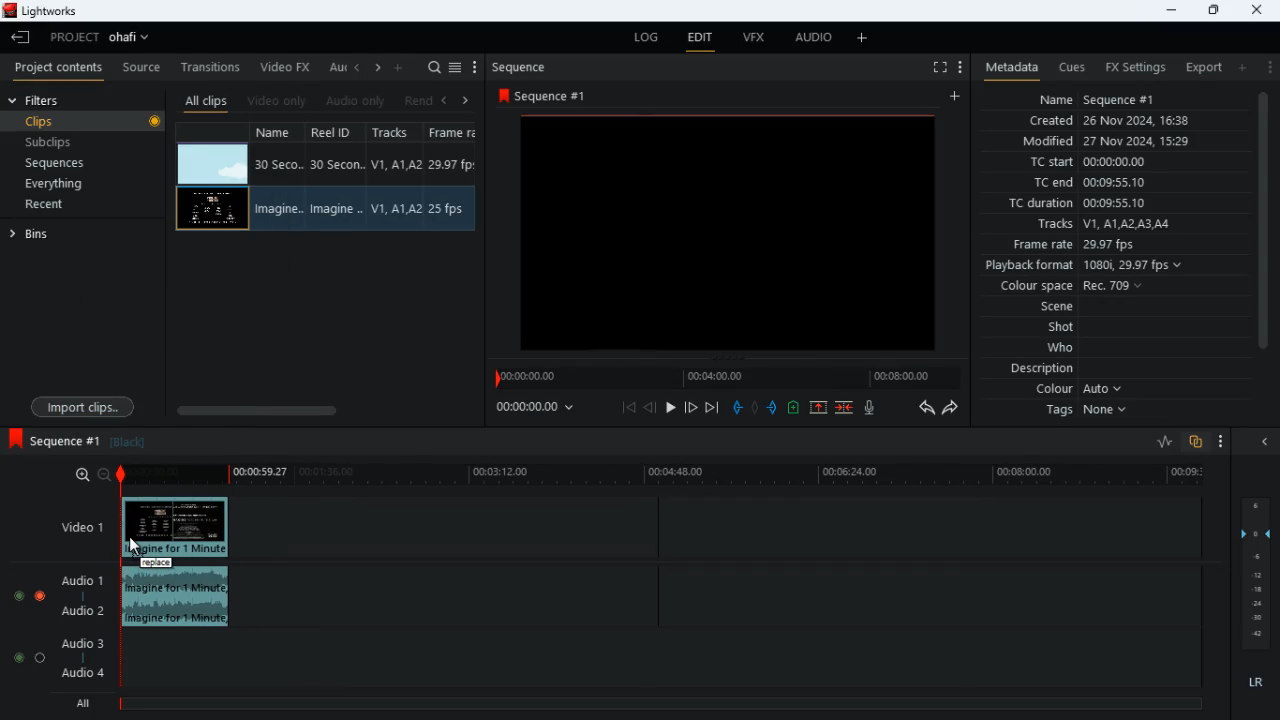 This screenshot has width=1280, height=720. Describe the element at coordinates (434, 68) in the screenshot. I see `search` at that location.